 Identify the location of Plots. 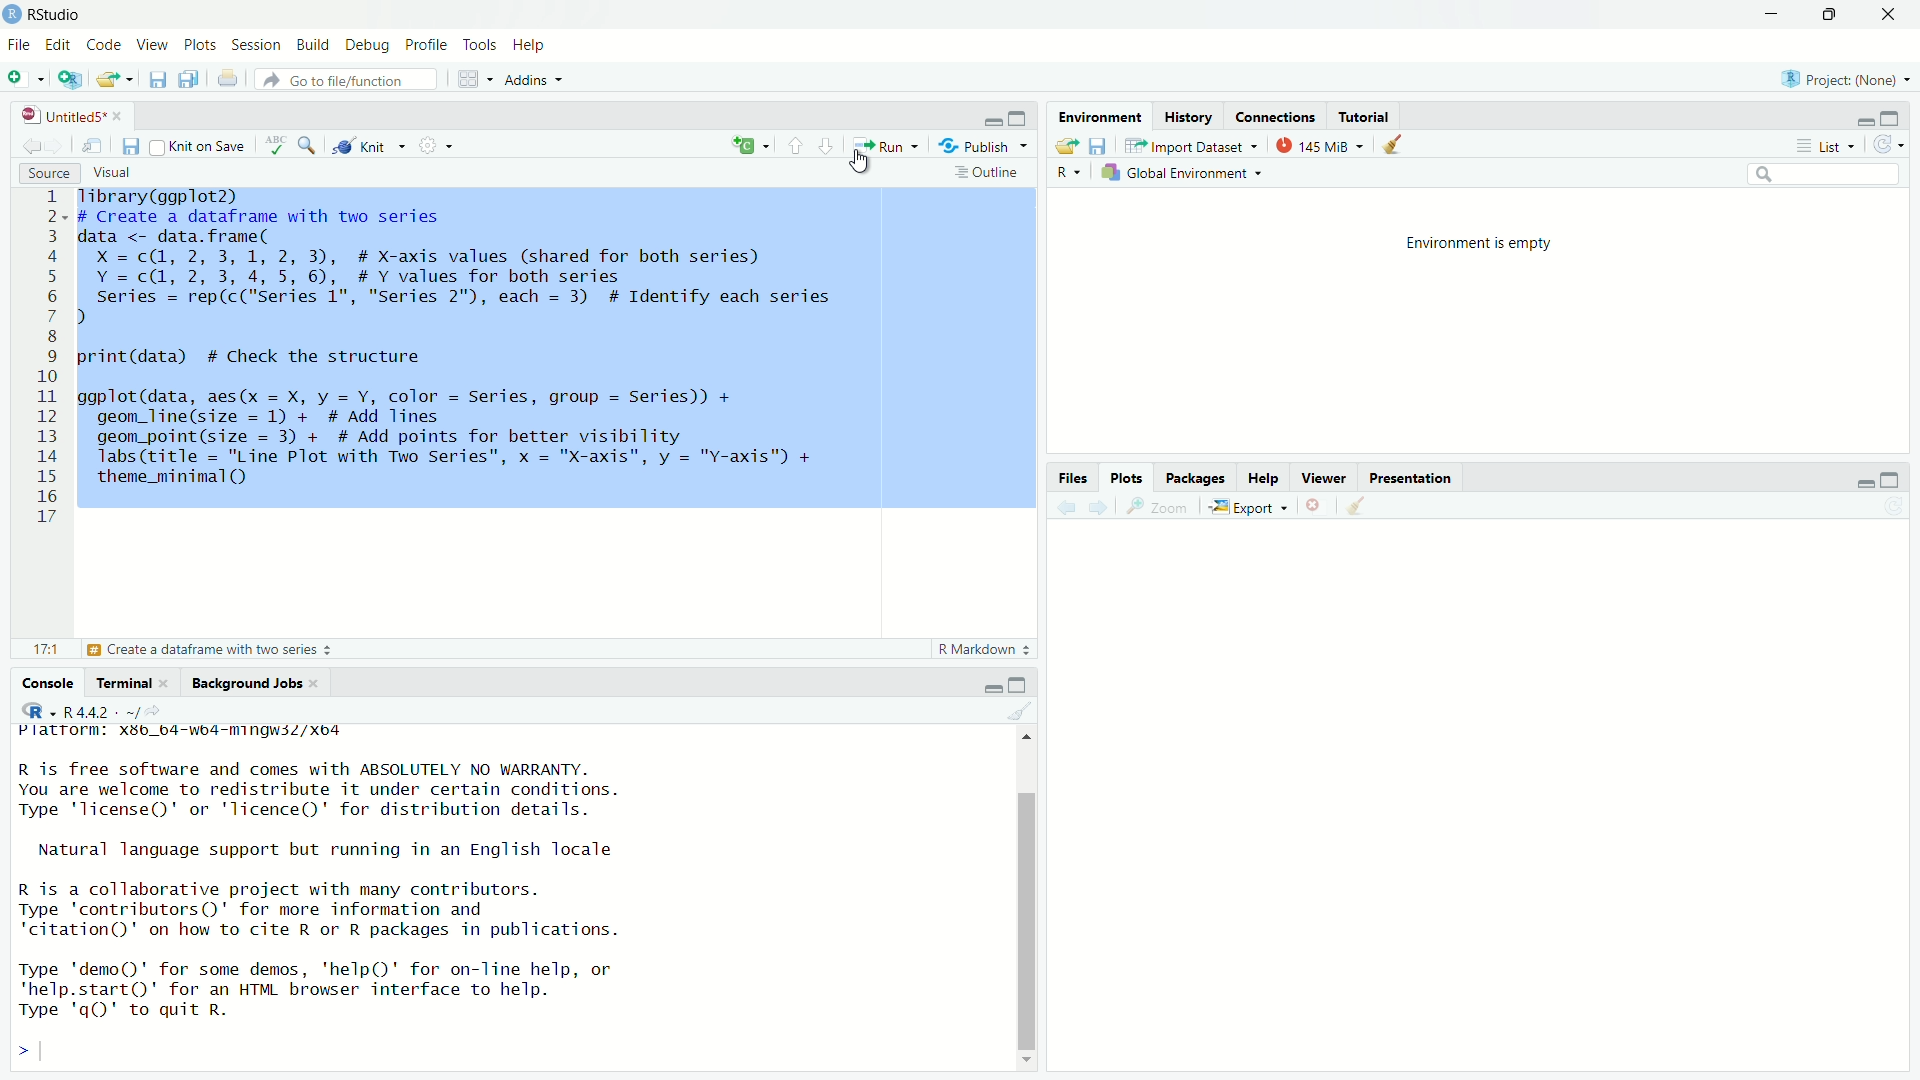
(1130, 479).